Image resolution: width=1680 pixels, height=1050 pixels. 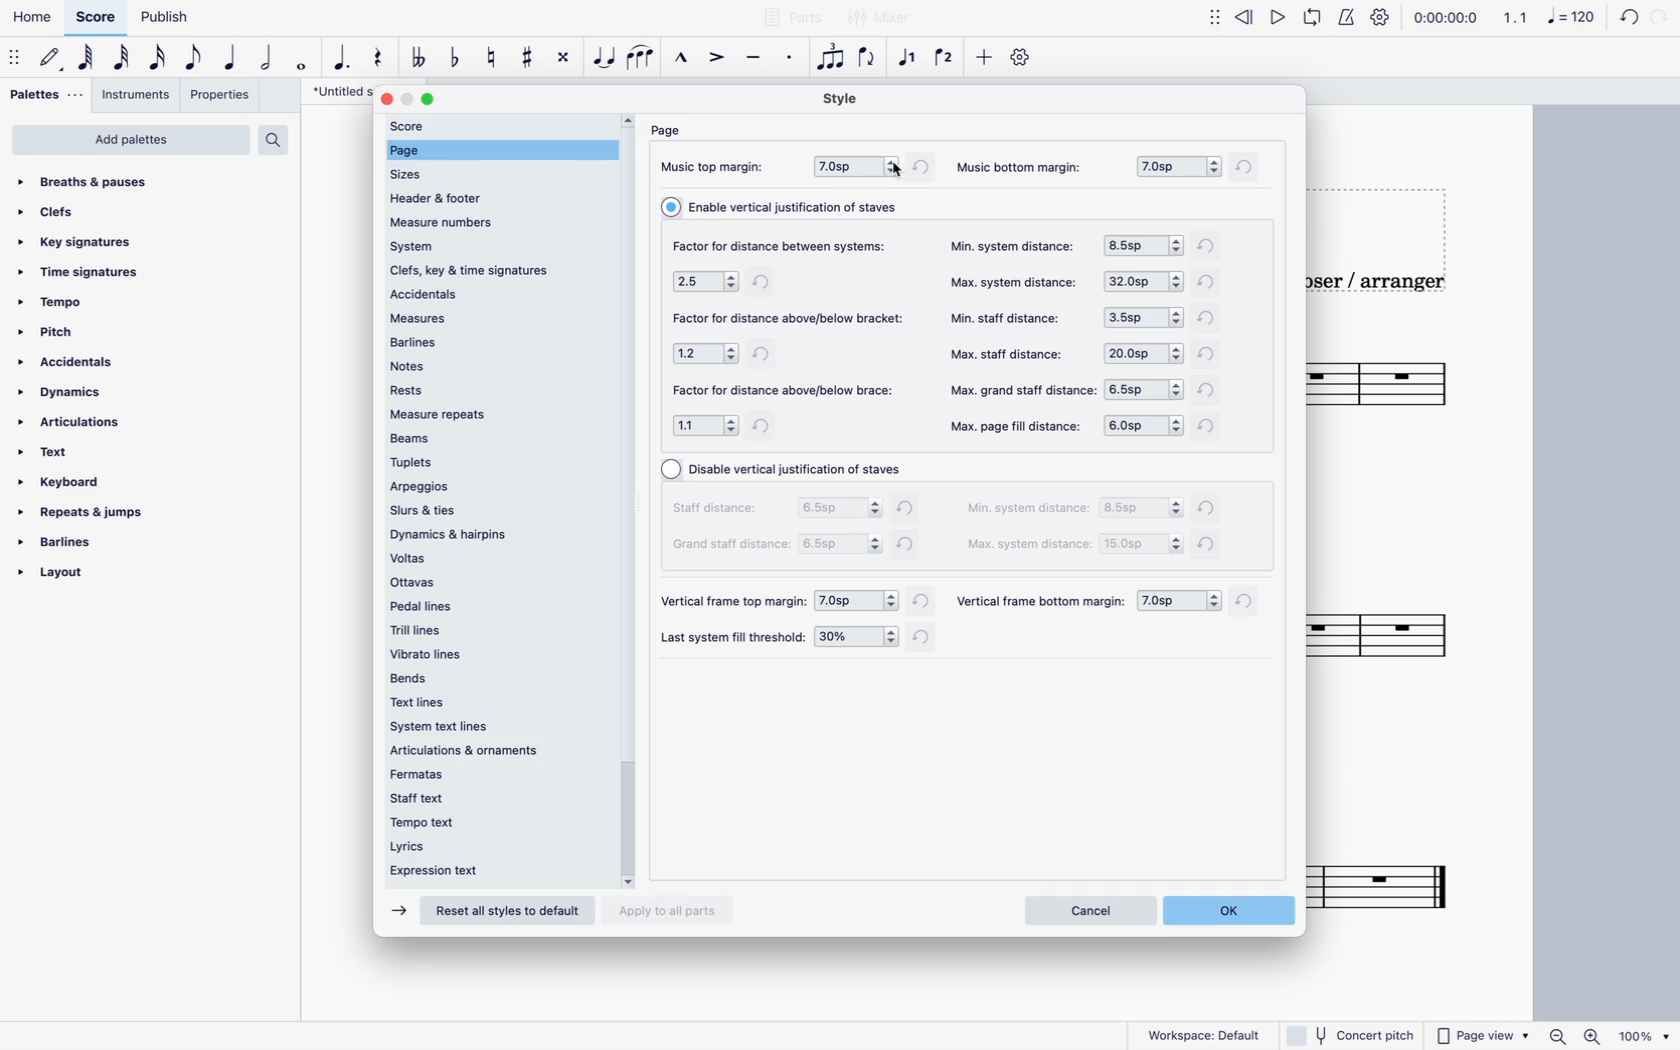 What do you see at coordinates (85, 60) in the screenshot?
I see `64th note` at bounding box center [85, 60].